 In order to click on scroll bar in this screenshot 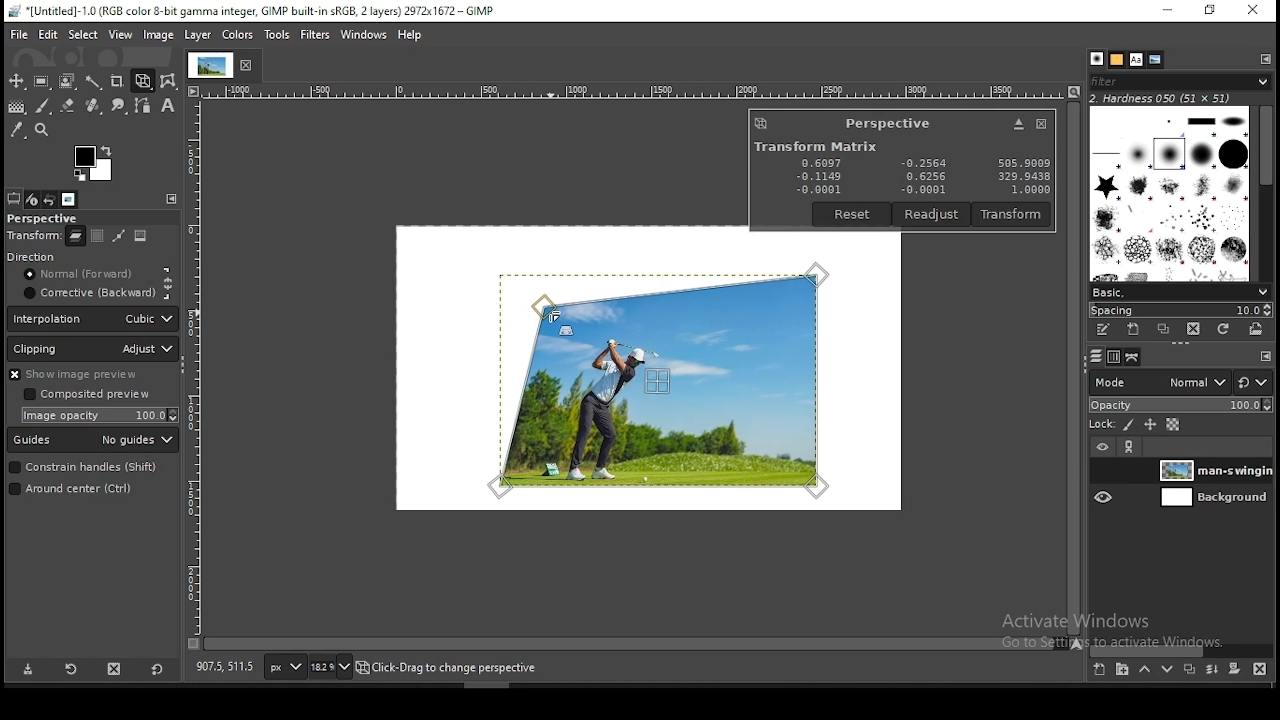, I will do `click(1073, 369)`.